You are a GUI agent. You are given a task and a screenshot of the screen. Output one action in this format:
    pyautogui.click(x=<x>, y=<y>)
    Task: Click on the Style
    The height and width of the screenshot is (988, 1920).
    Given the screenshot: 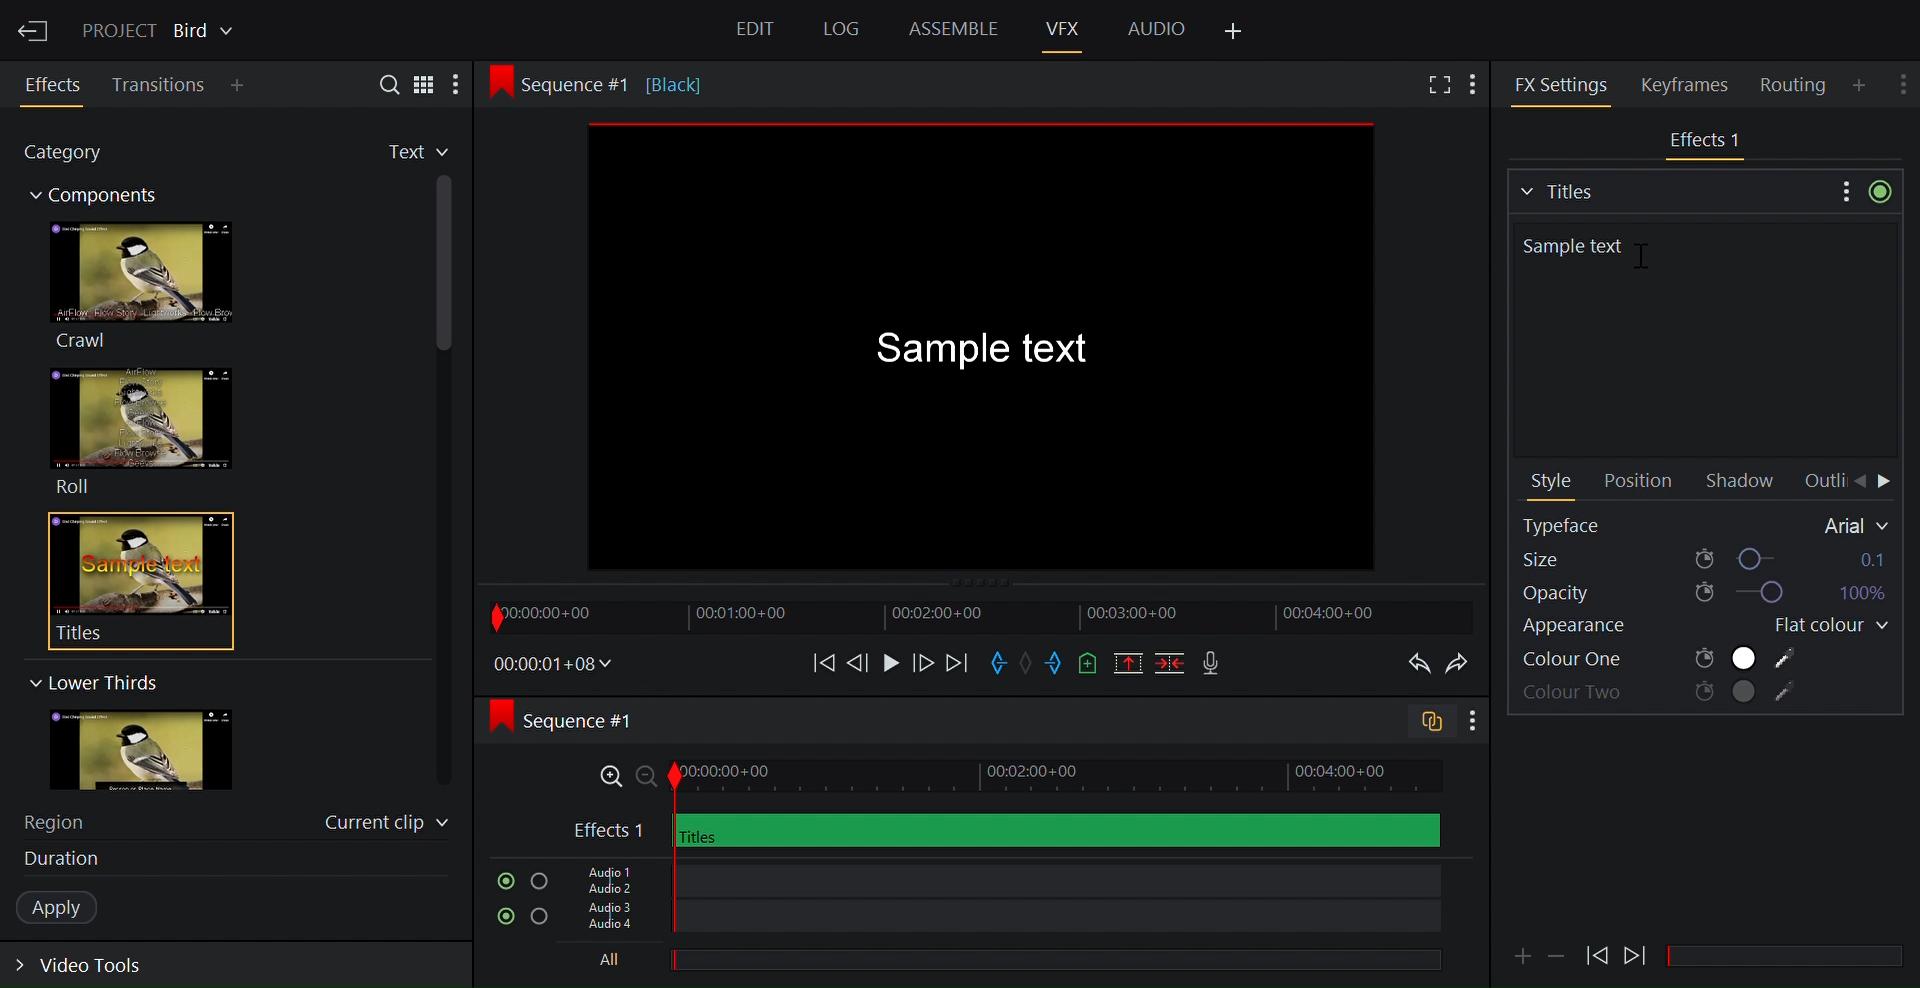 What is the action you would take?
    pyautogui.click(x=1553, y=483)
    